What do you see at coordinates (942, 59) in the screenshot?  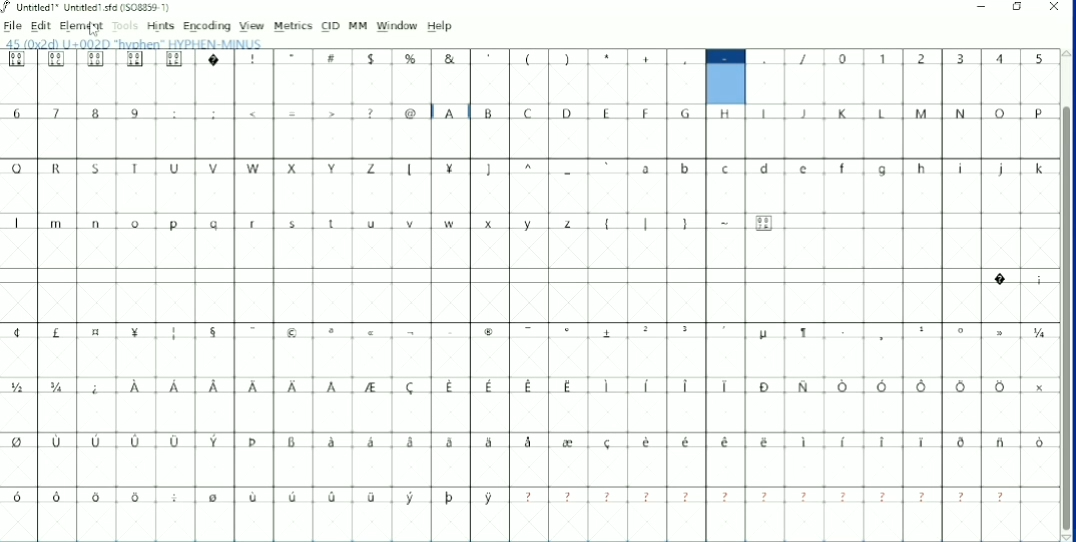 I see `Numbers` at bounding box center [942, 59].